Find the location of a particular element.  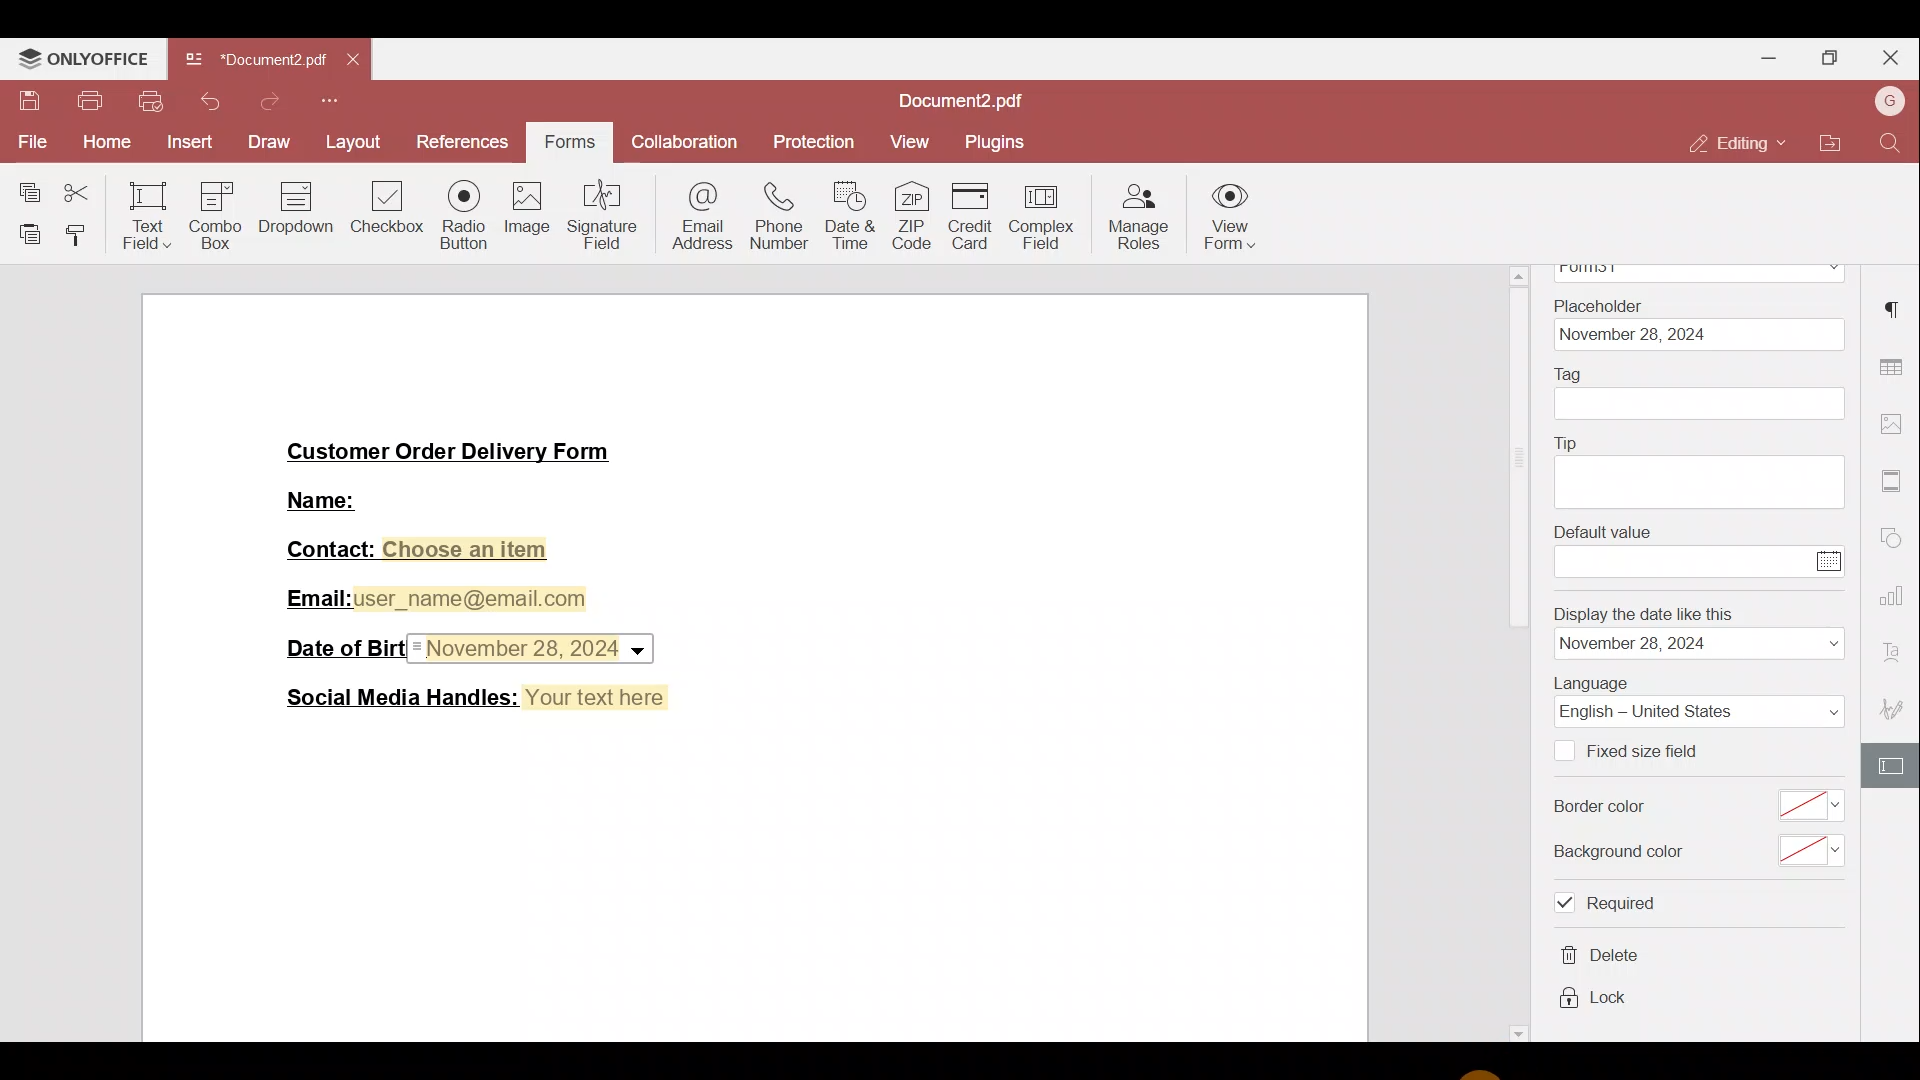

Layout is located at coordinates (355, 146).